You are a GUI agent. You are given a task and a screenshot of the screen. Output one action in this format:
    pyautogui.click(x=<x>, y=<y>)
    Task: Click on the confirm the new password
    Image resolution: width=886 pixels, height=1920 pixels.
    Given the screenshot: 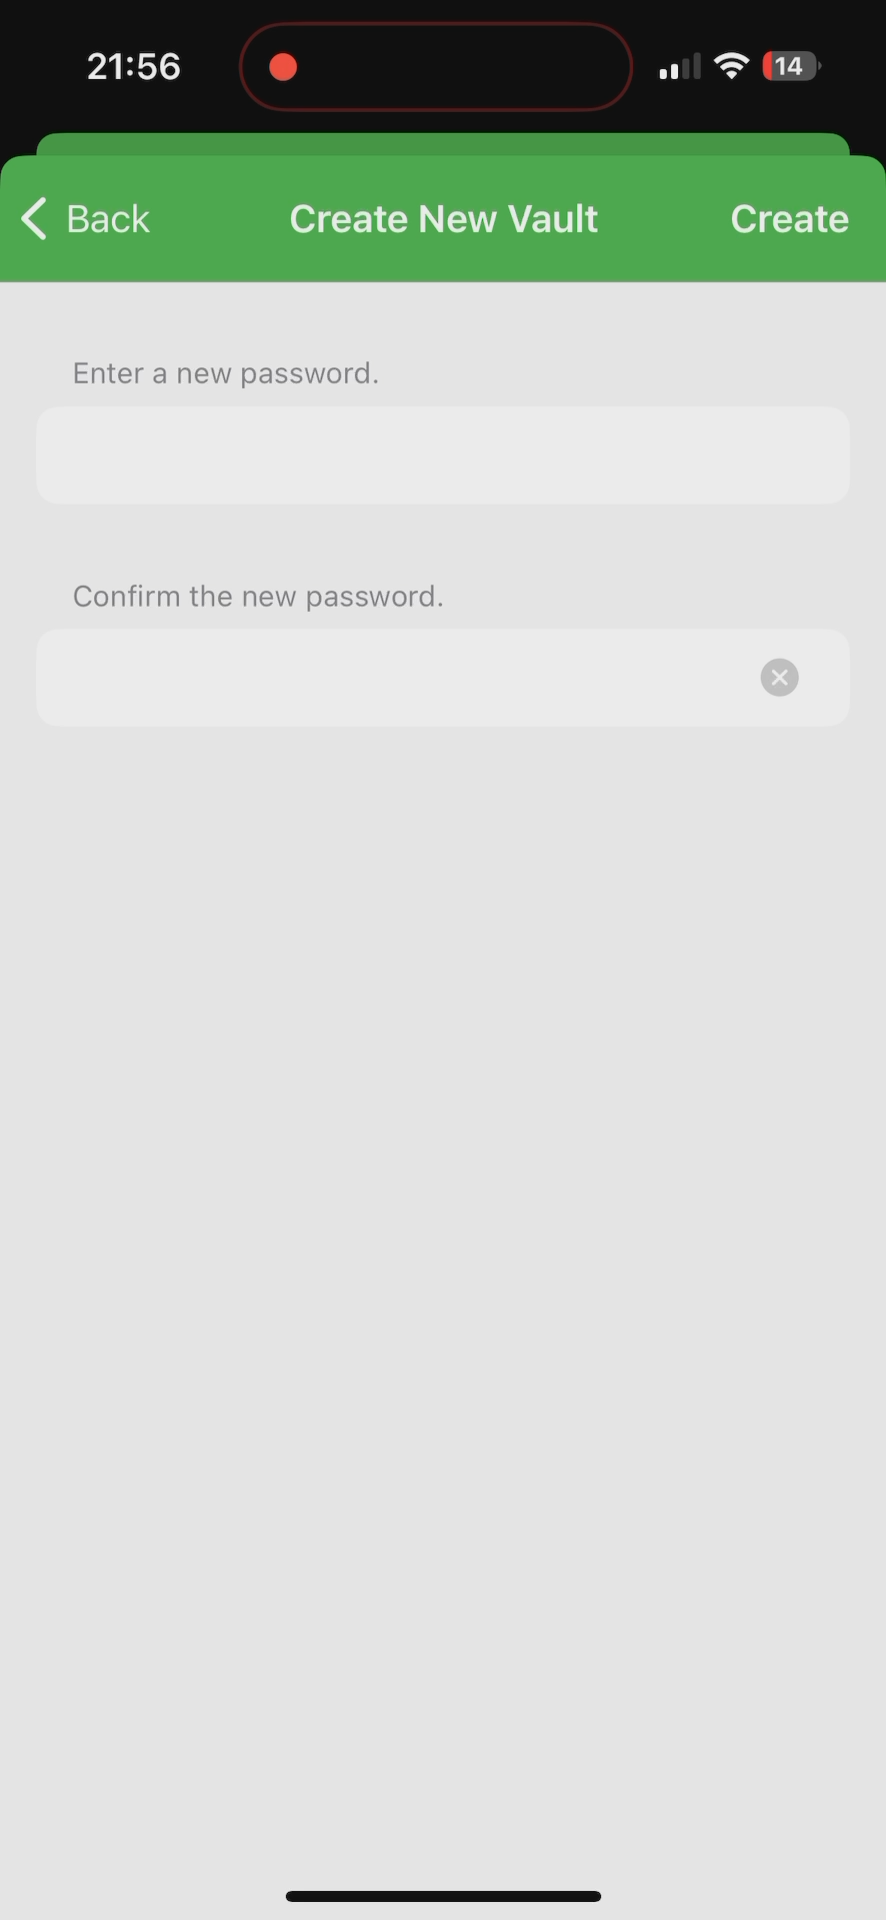 What is the action you would take?
    pyautogui.click(x=264, y=594)
    